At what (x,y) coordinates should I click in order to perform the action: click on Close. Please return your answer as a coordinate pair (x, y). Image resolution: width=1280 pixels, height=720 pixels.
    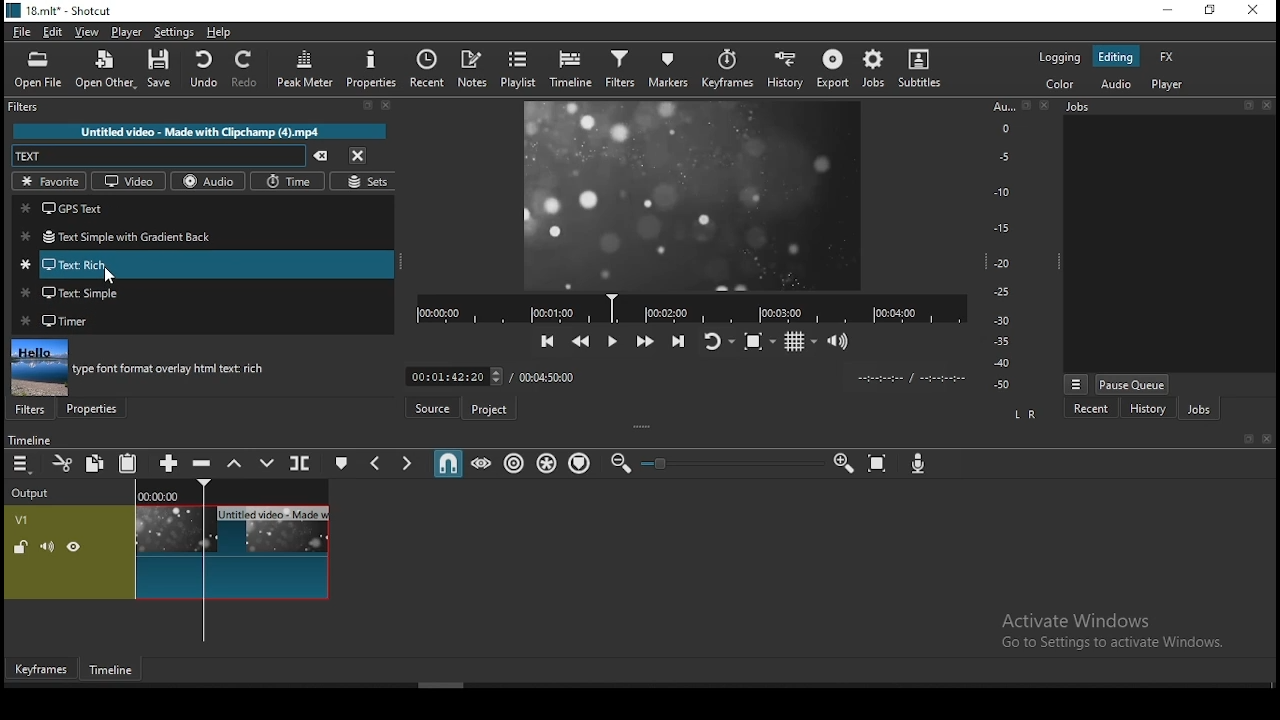
    Looking at the image, I should click on (387, 105).